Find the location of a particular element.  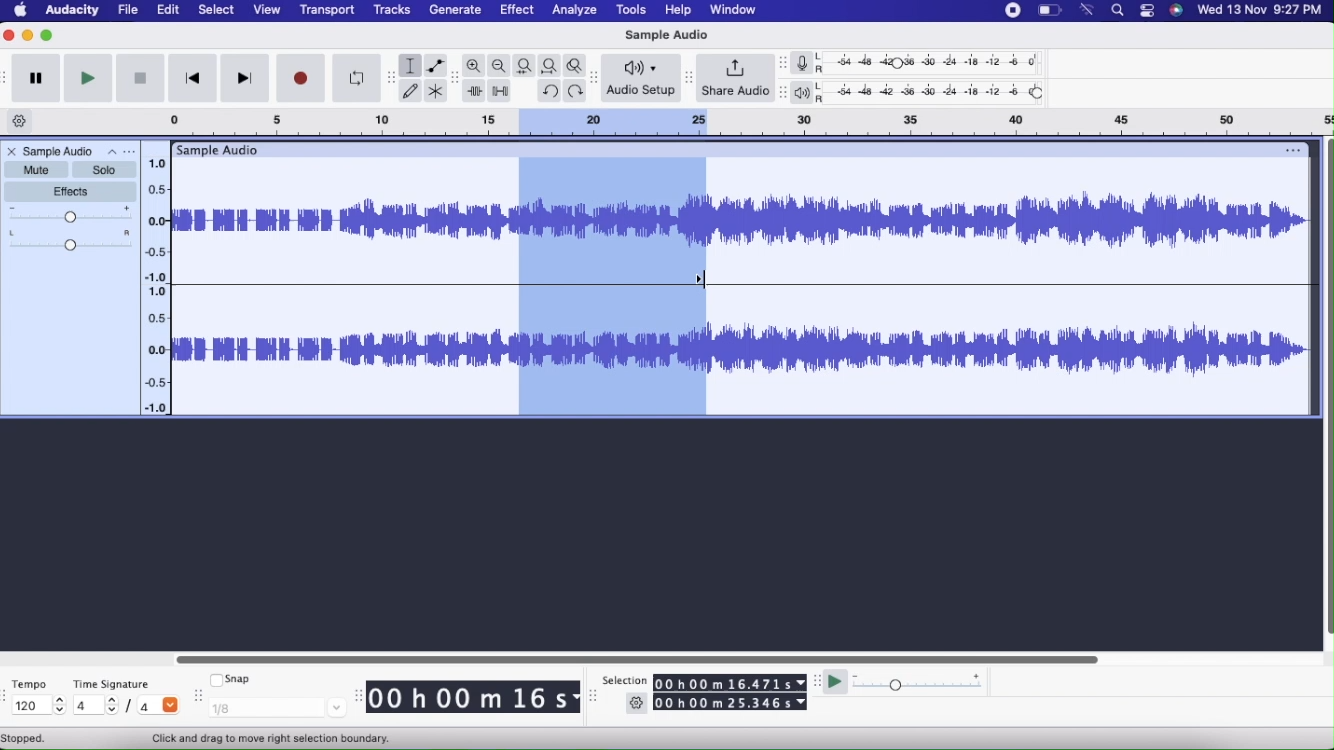

Play is located at coordinates (87, 78).